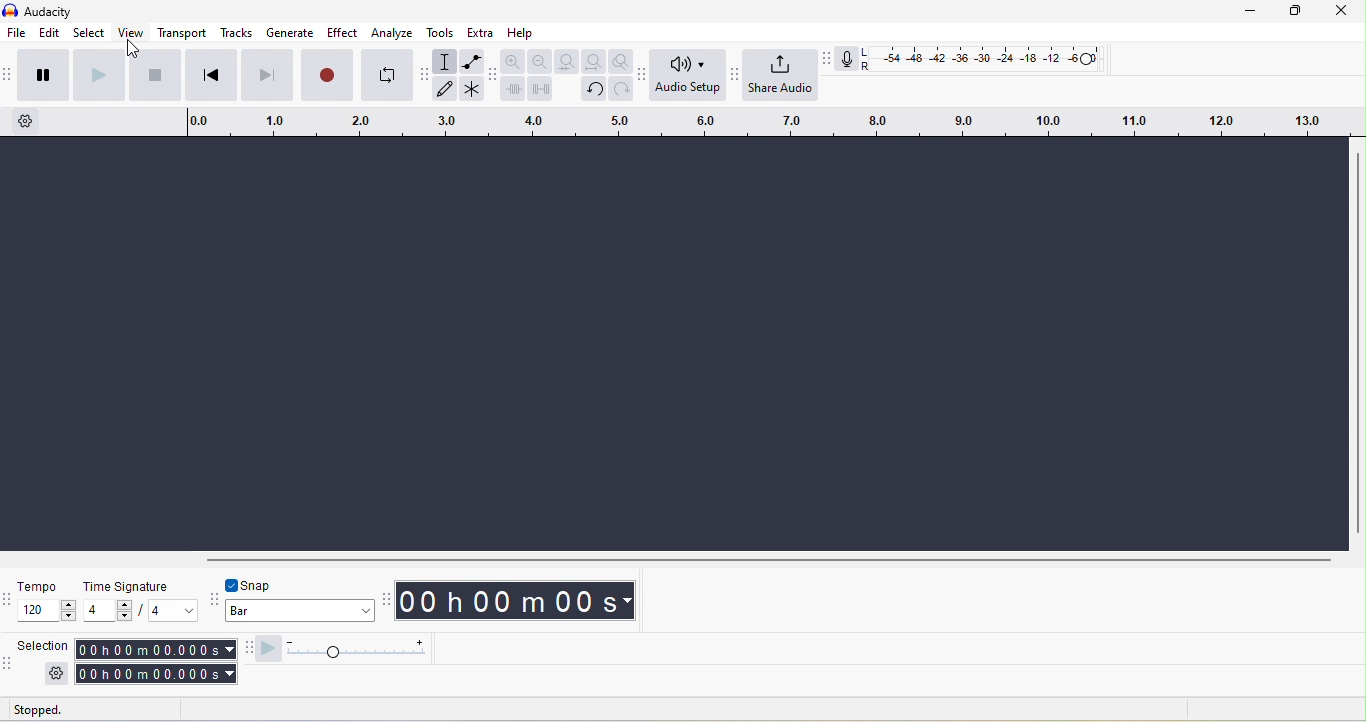 This screenshot has width=1366, height=722. Describe the element at coordinates (10, 10) in the screenshot. I see `audacity logo` at that location.